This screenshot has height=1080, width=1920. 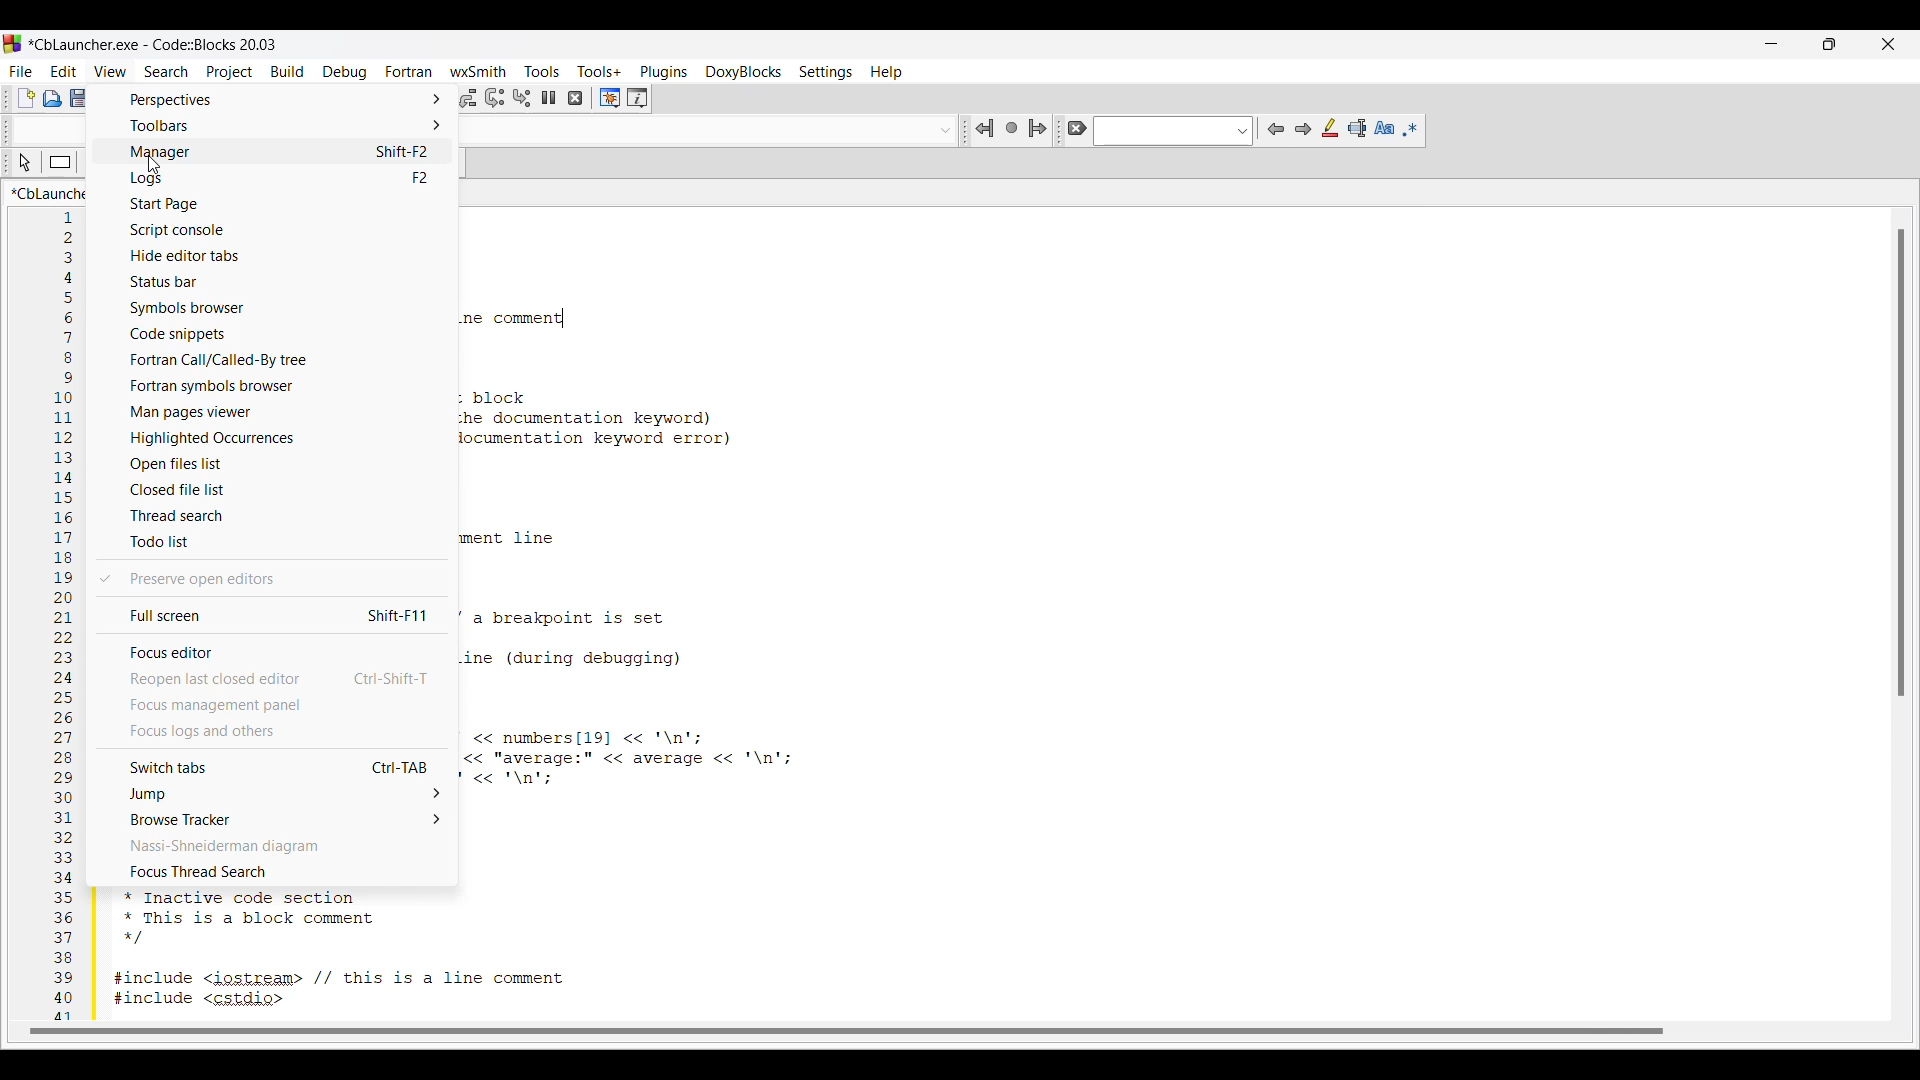 I want to click on Previous, so click(x=1276, y=129).